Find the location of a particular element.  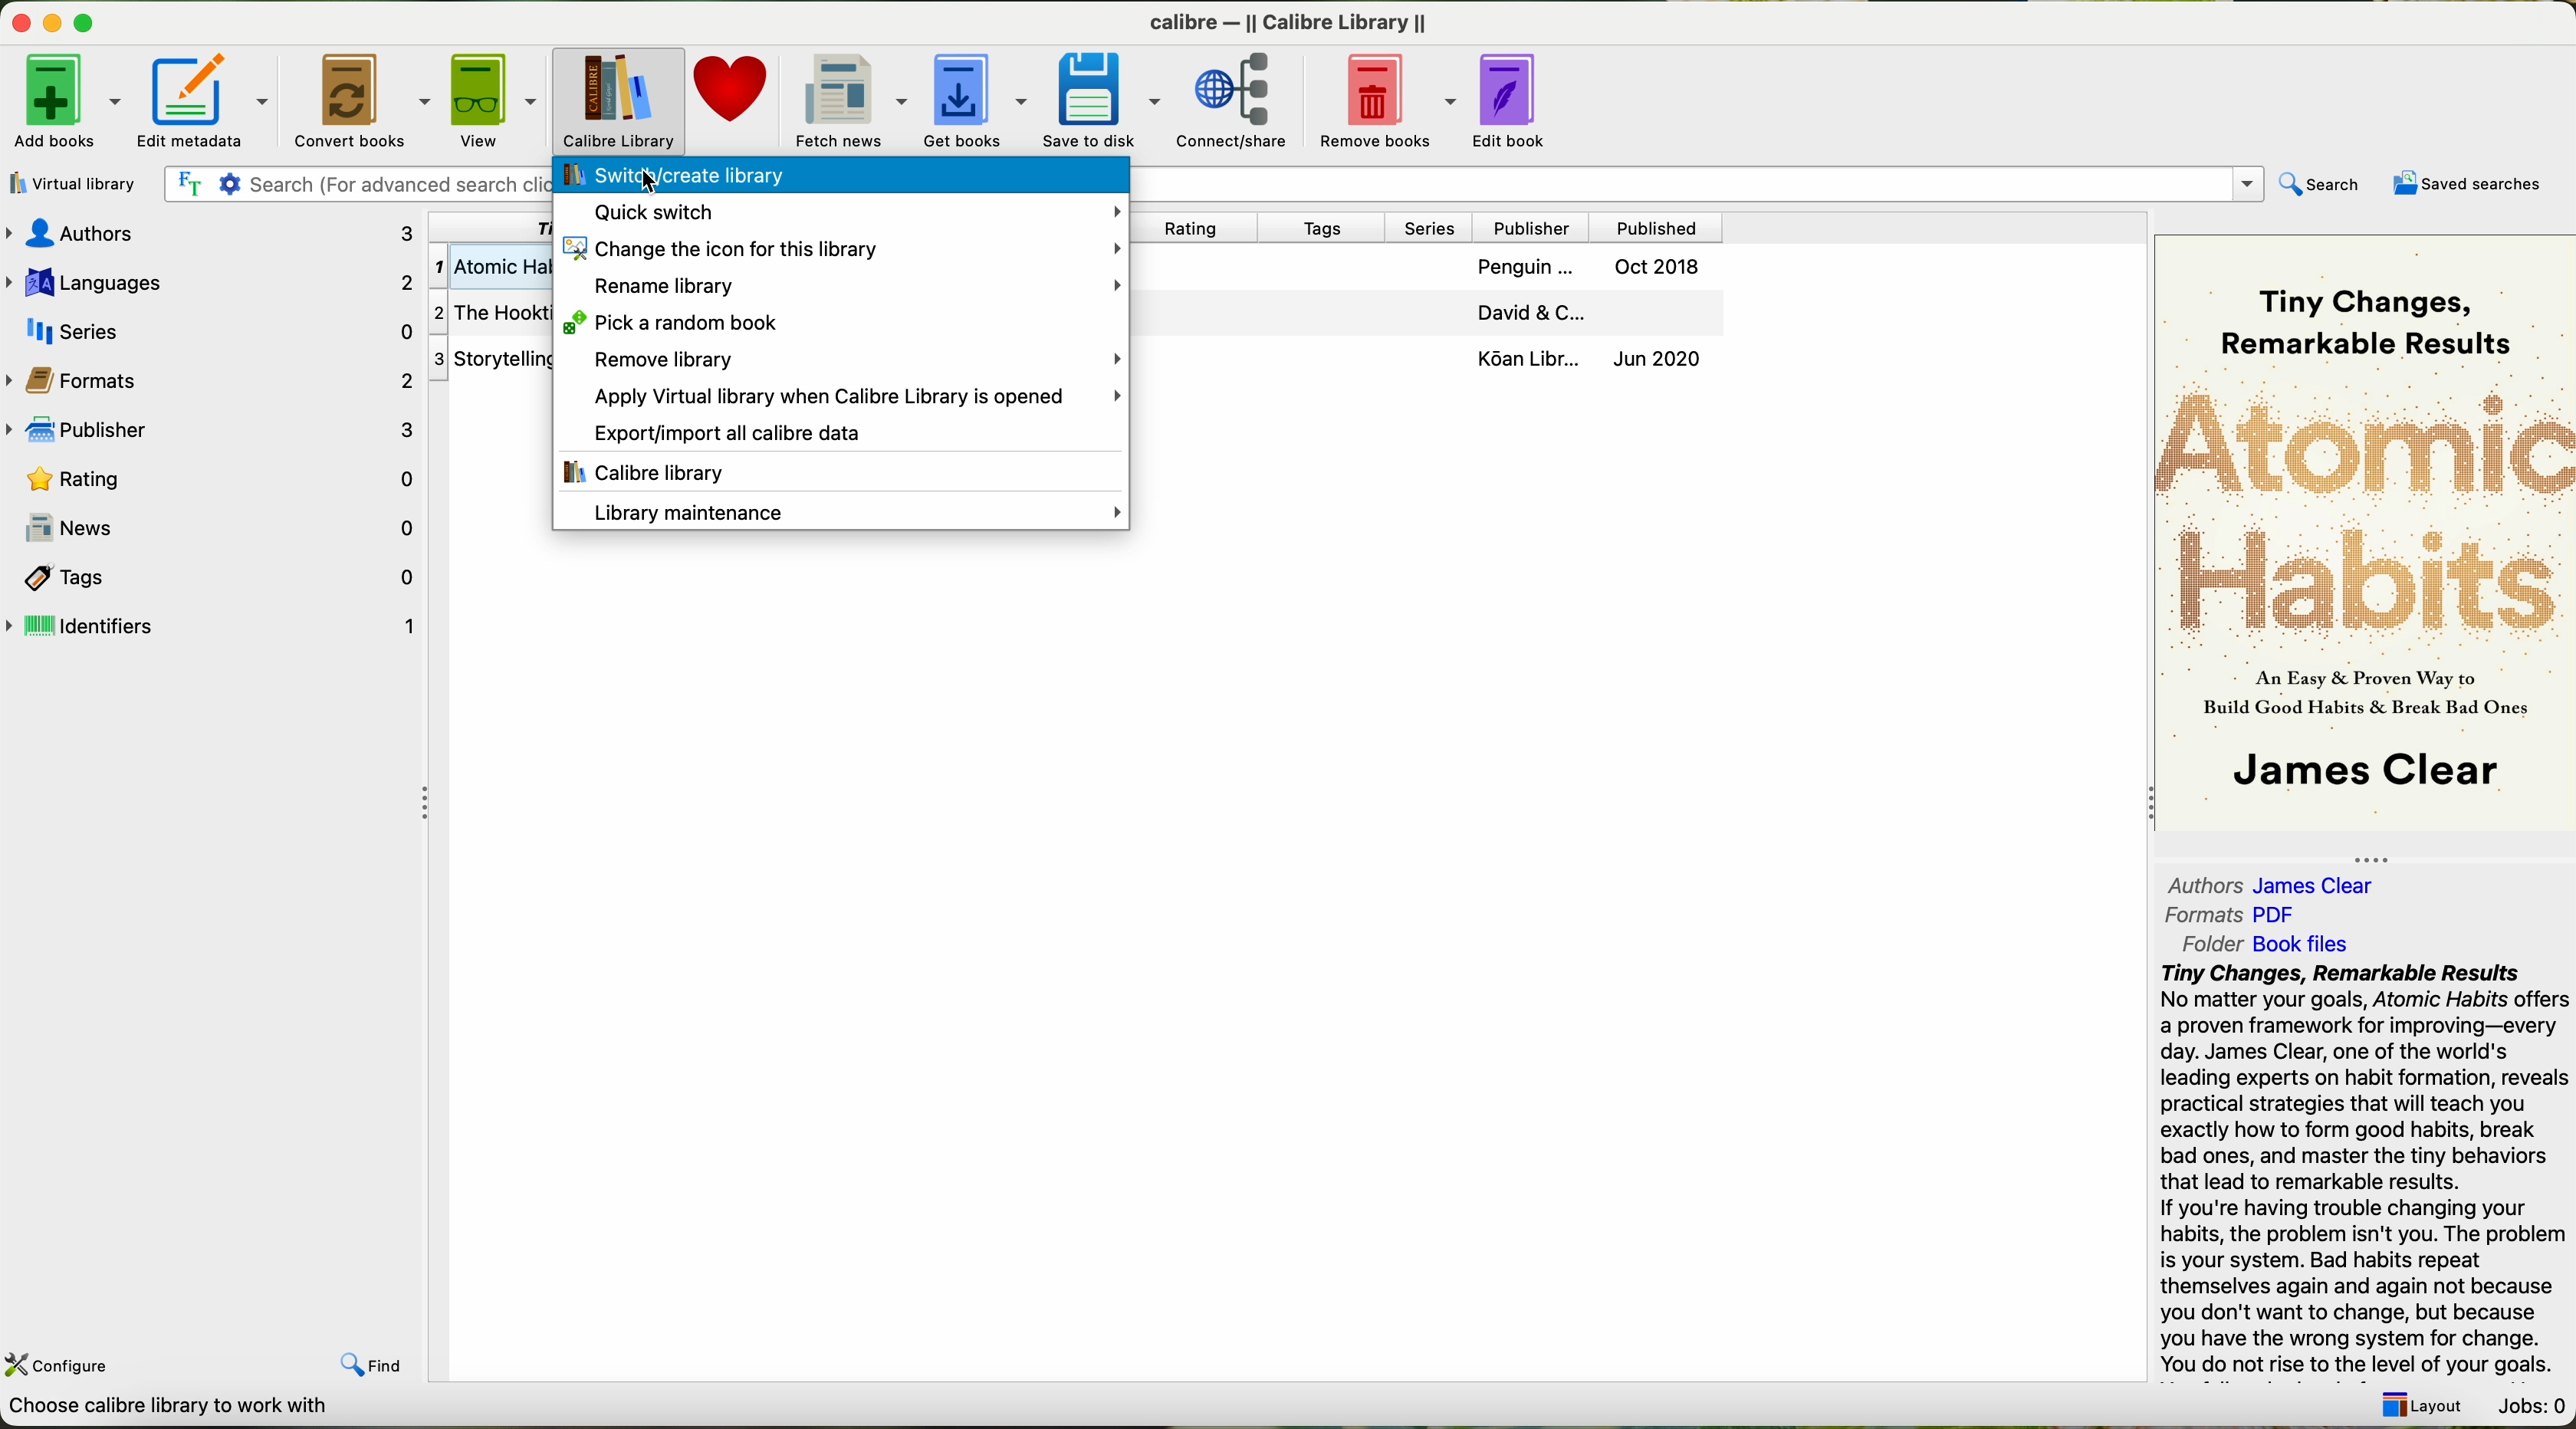

rename library is located at coordinates (842, 284).